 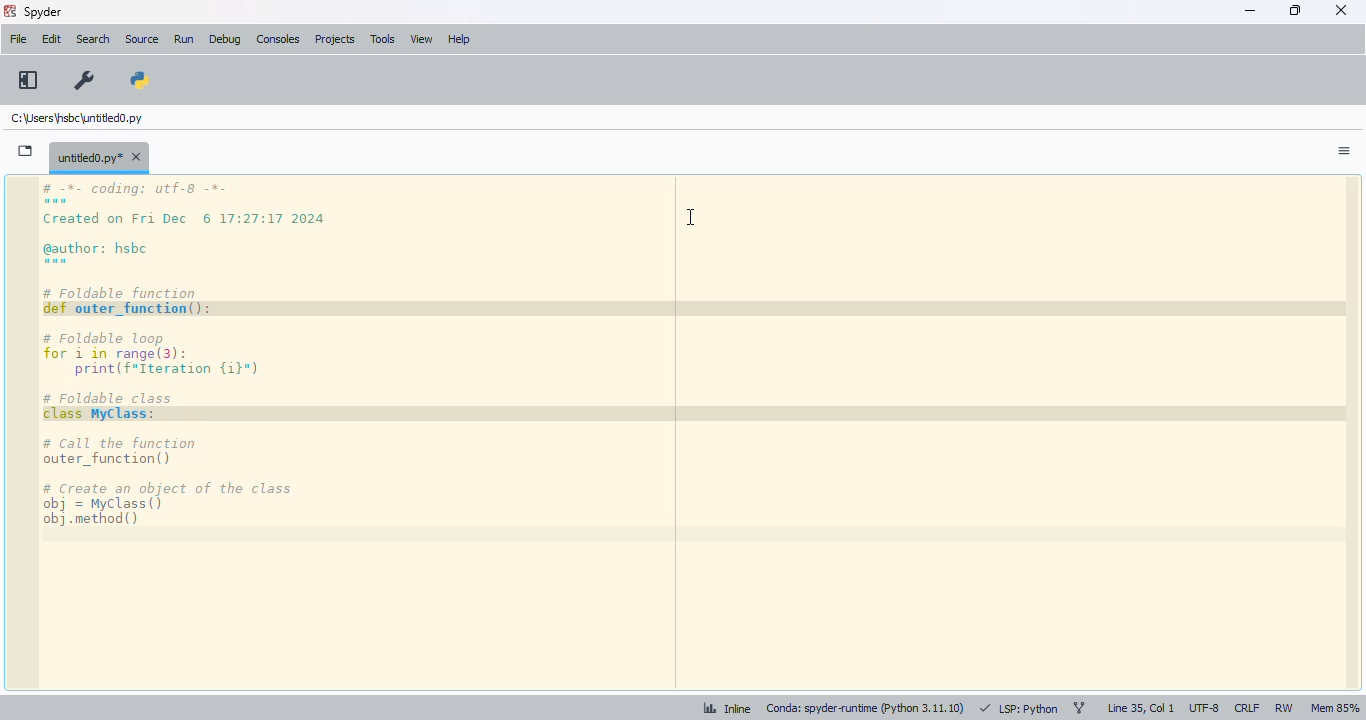 I want to click on UTF-8, so click(x=1205, y=708).